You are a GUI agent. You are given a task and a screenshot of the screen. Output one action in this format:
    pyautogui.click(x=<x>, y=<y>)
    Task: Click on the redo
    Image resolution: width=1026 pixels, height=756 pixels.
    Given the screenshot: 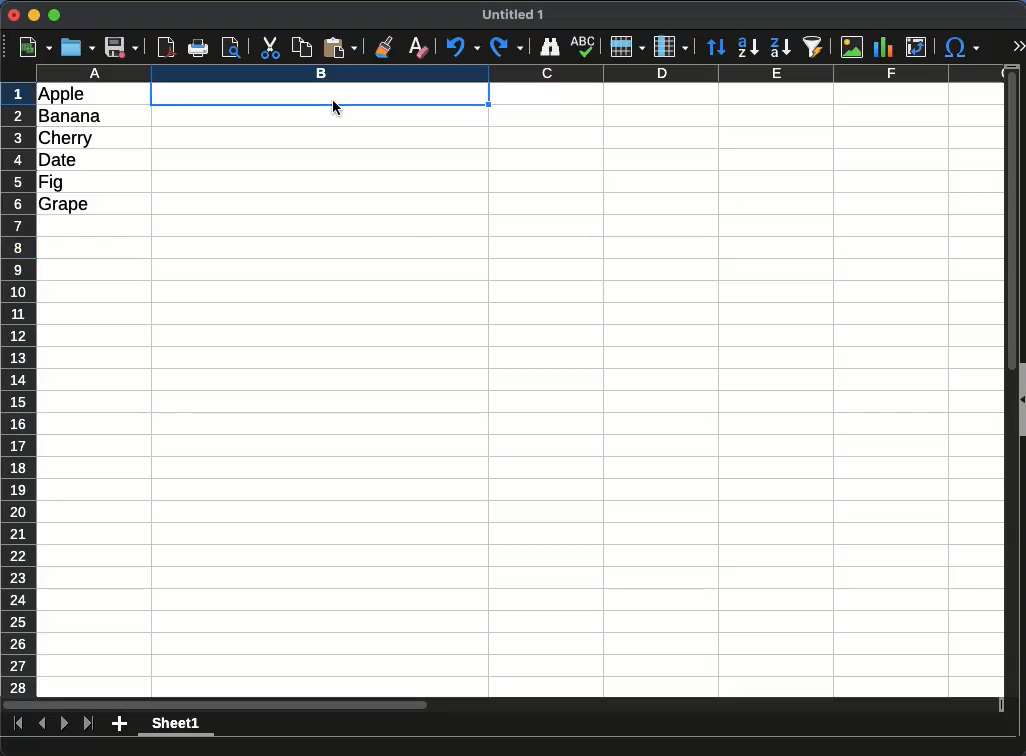 What is the action you would take?
    pyautogui.click(x=507, y=47)
    